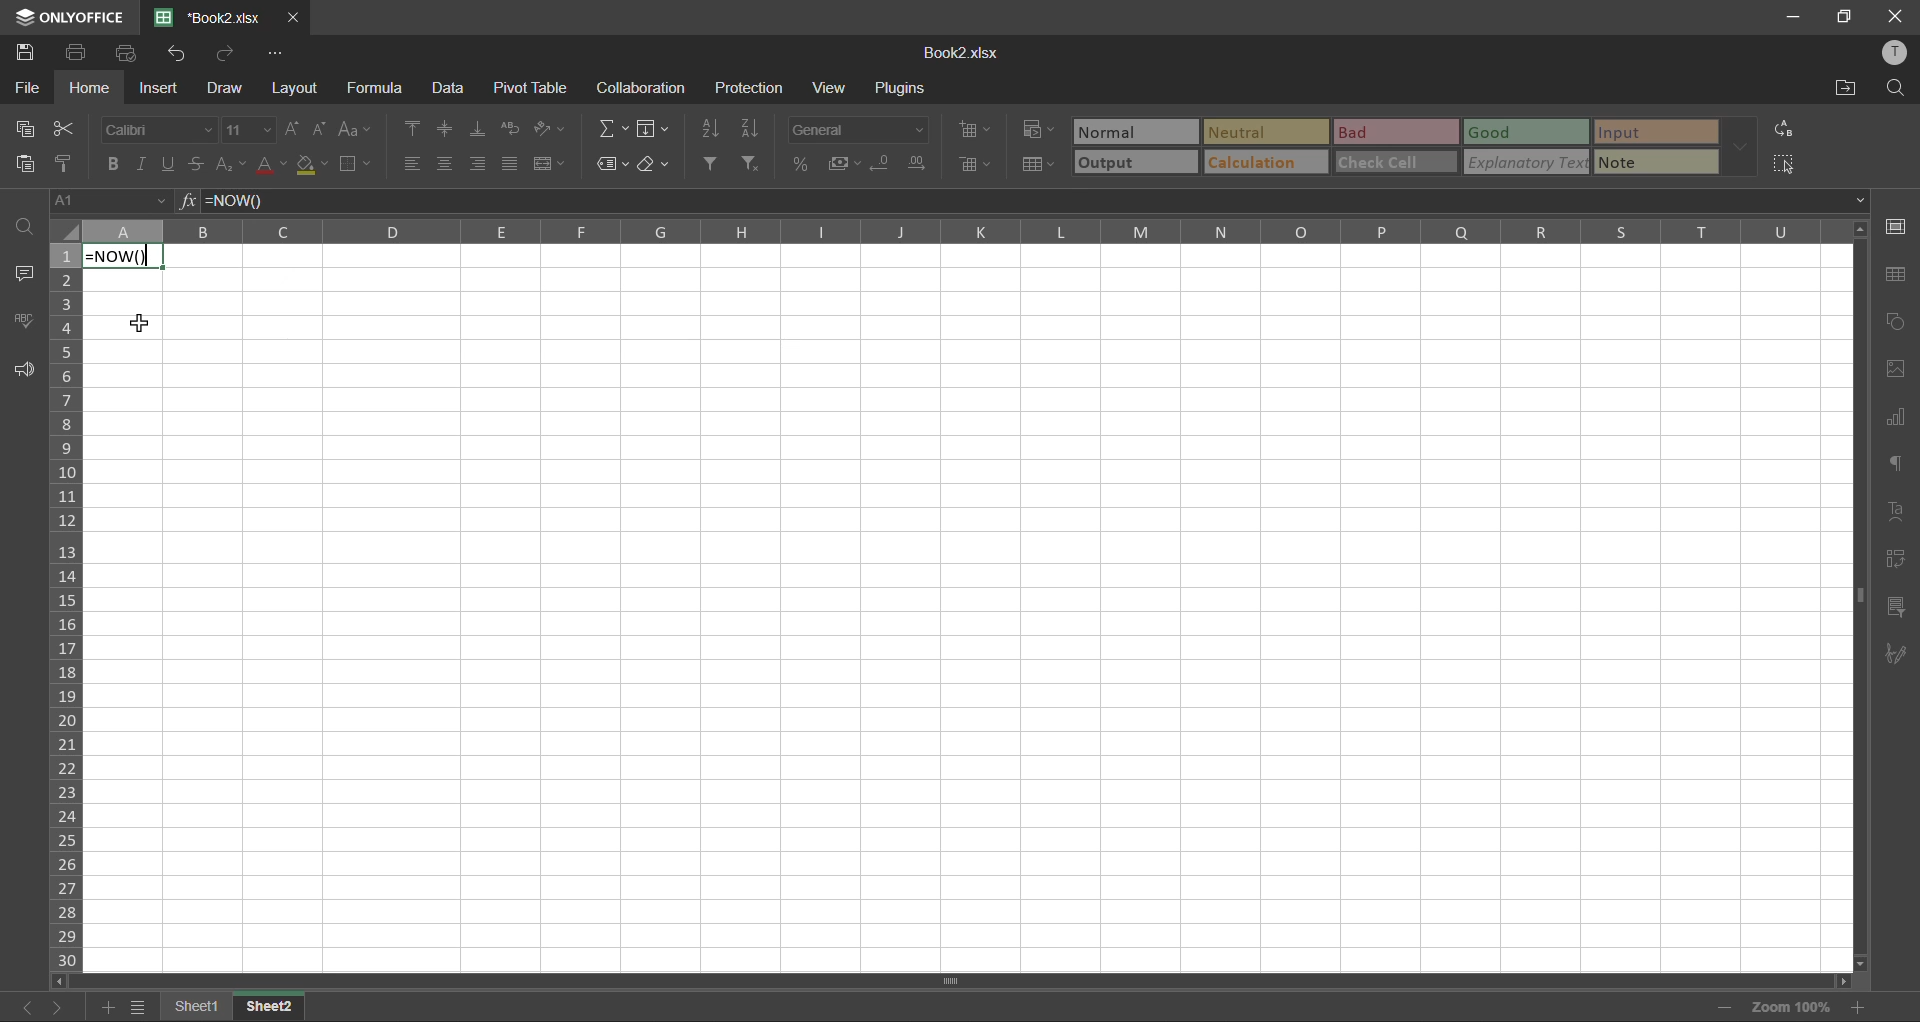 The width and height of the screenshot is (1920, 1022). Describe the element at coordinates (945, 230) in the screenshot. I see `column names in alphabets` at that location.